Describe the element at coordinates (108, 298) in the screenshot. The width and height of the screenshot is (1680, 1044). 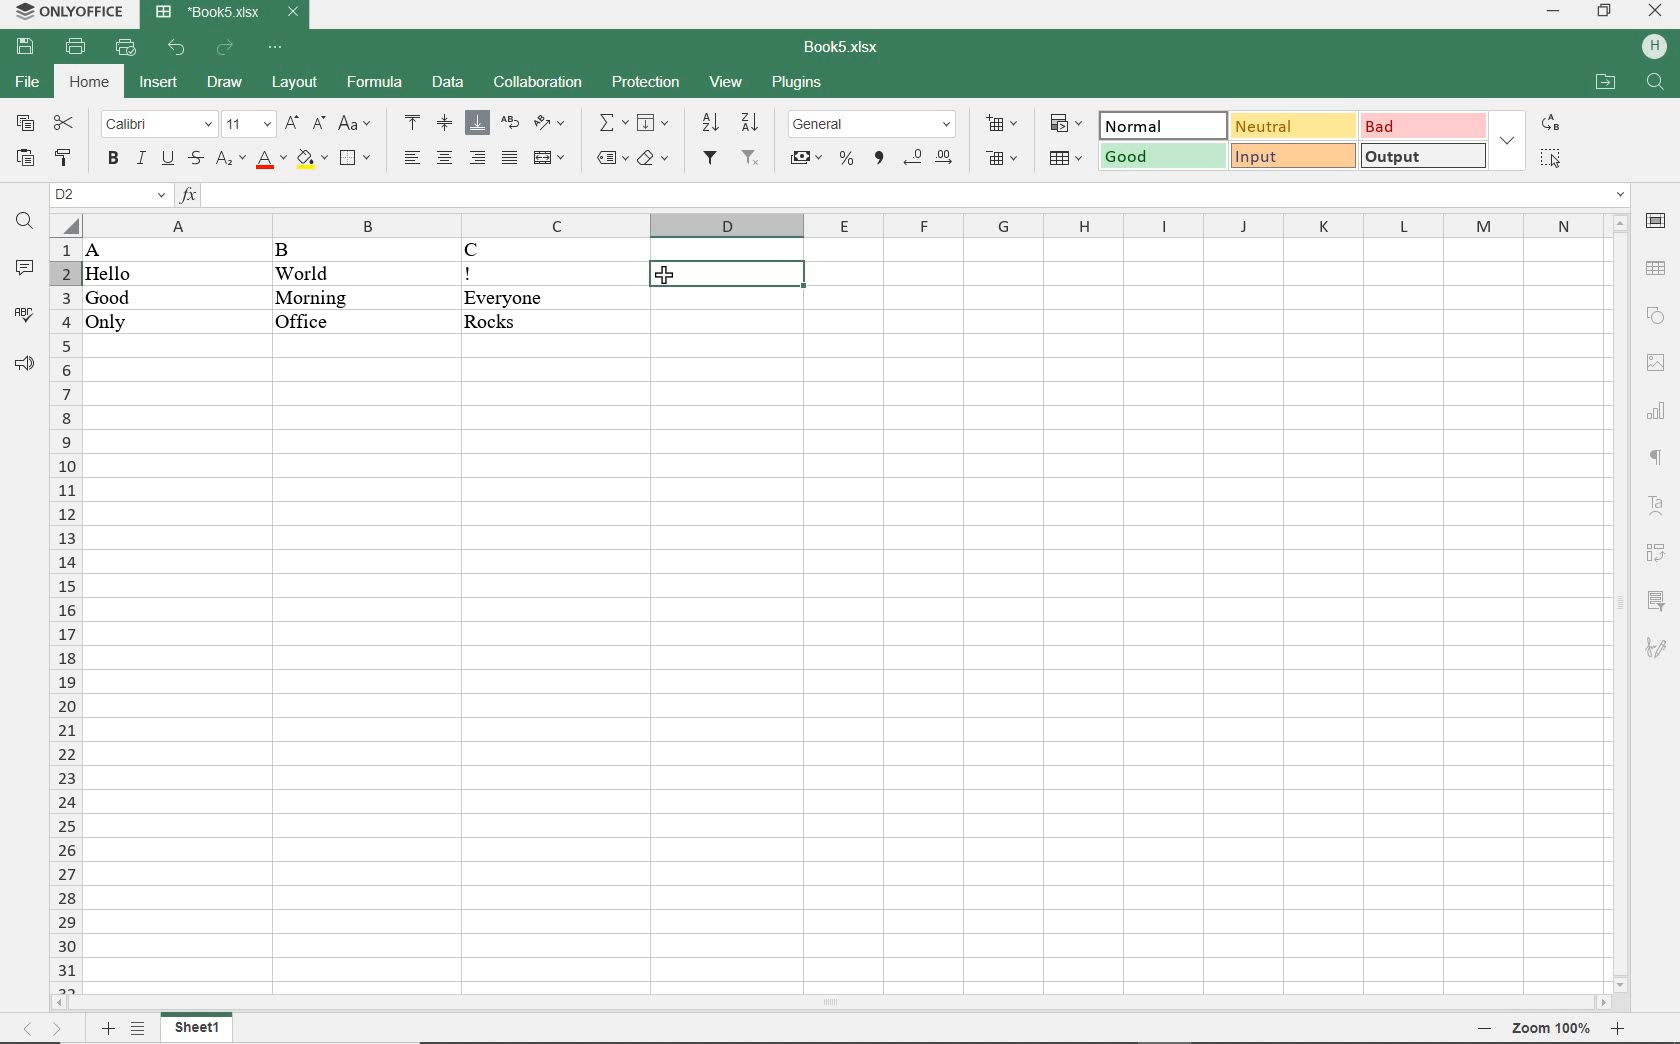
I see `Good` at that location.